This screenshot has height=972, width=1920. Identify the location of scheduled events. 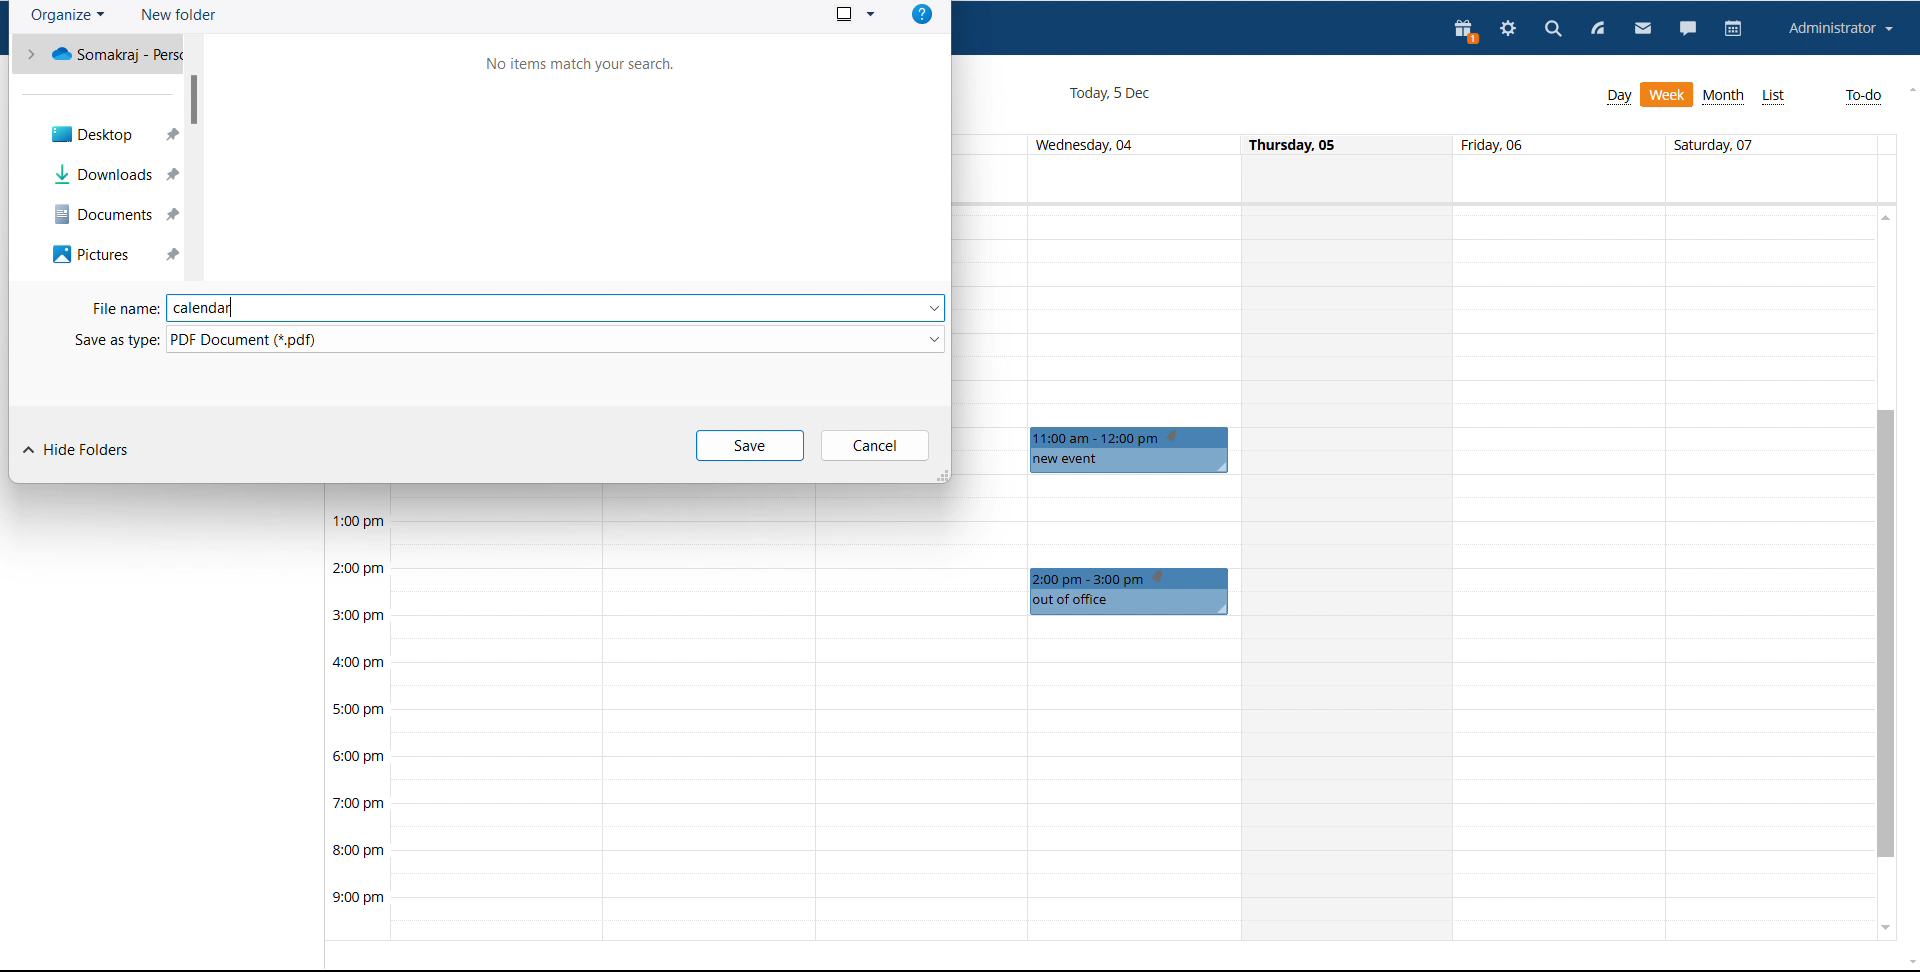
(1134, 450).